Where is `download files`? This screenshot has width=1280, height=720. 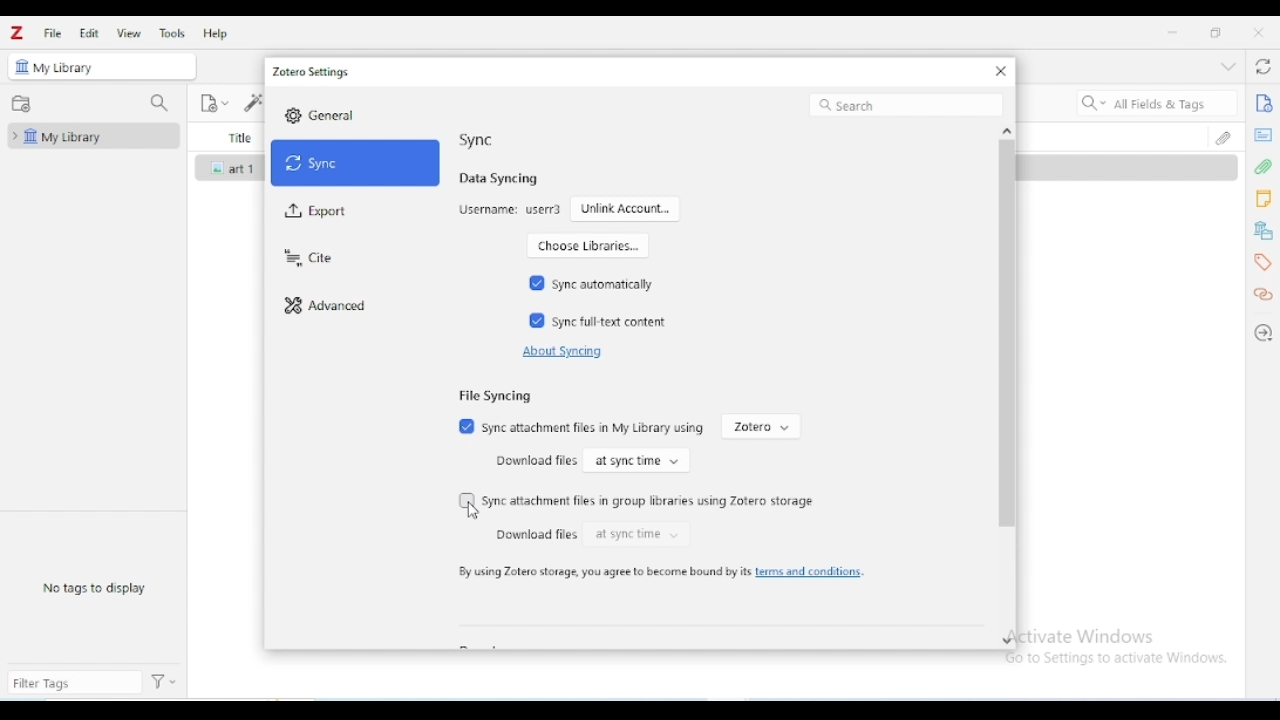
download files is located at coordinates (536, 534).